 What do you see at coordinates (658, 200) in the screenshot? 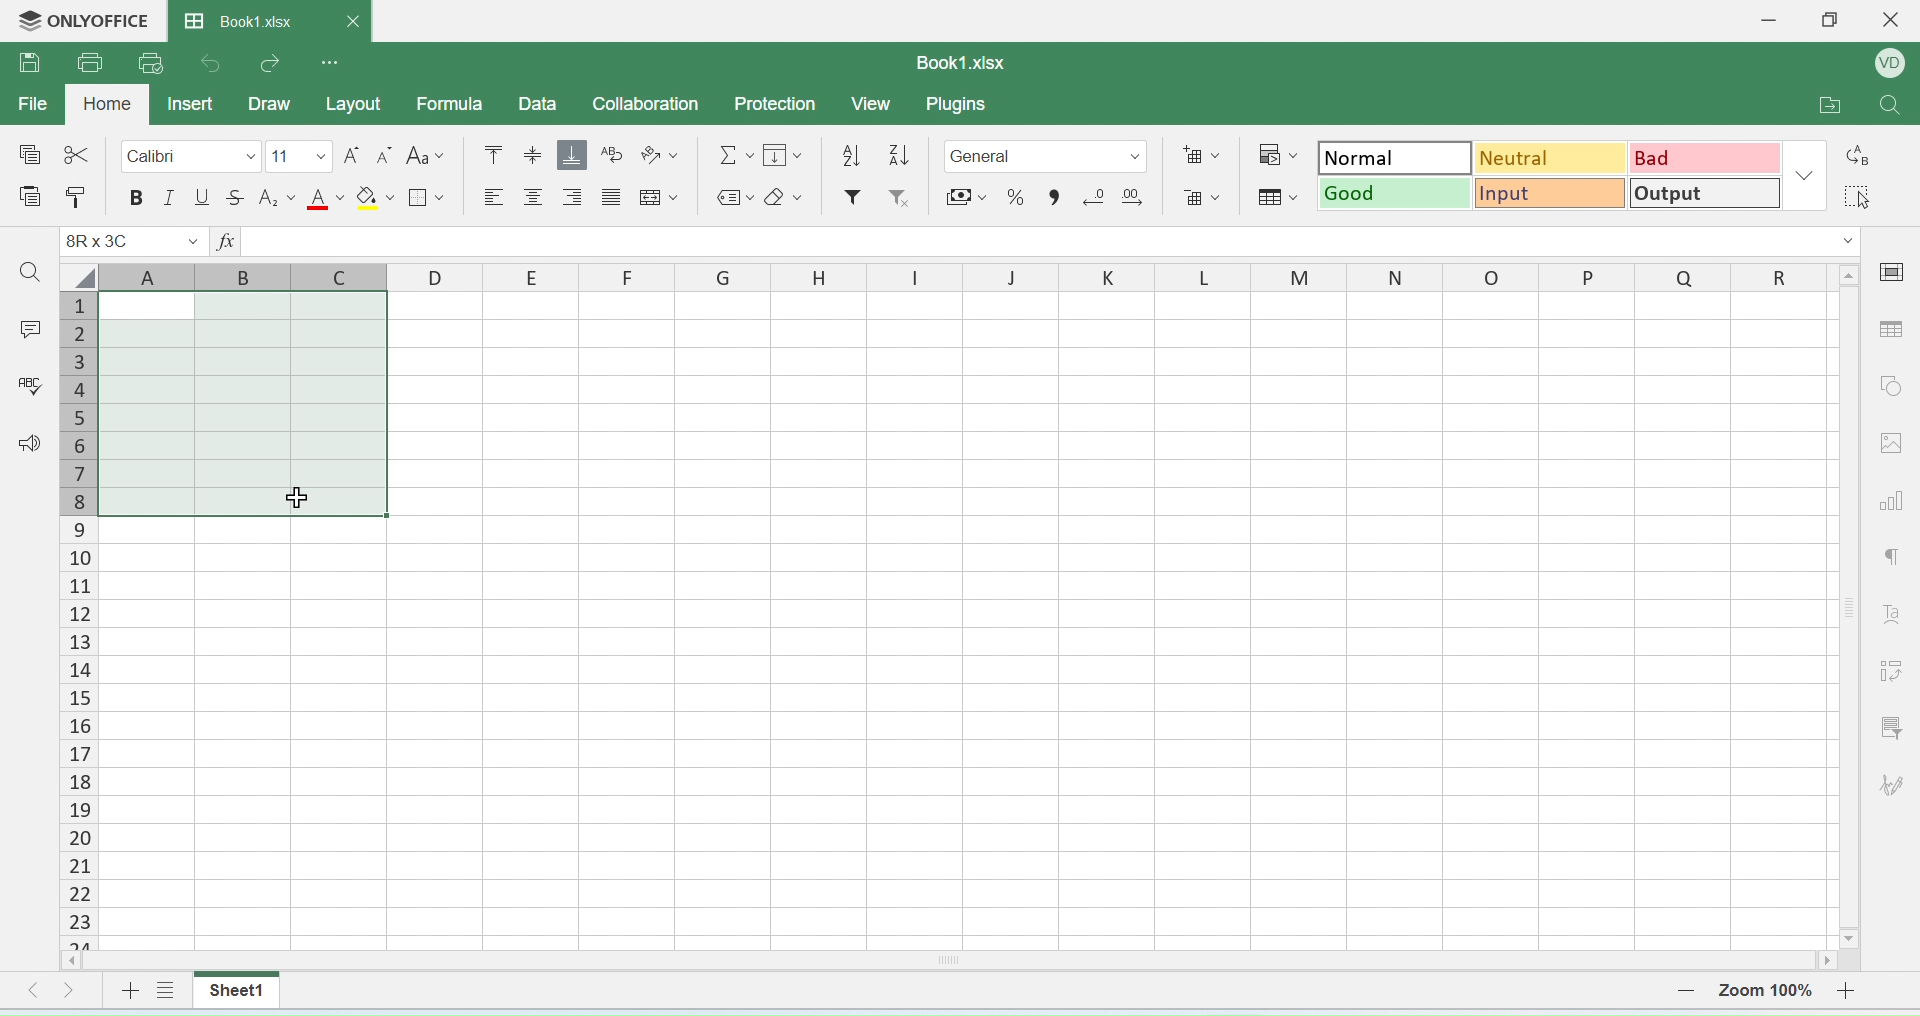
I see `merge cells` at bounding box center [658, 200].